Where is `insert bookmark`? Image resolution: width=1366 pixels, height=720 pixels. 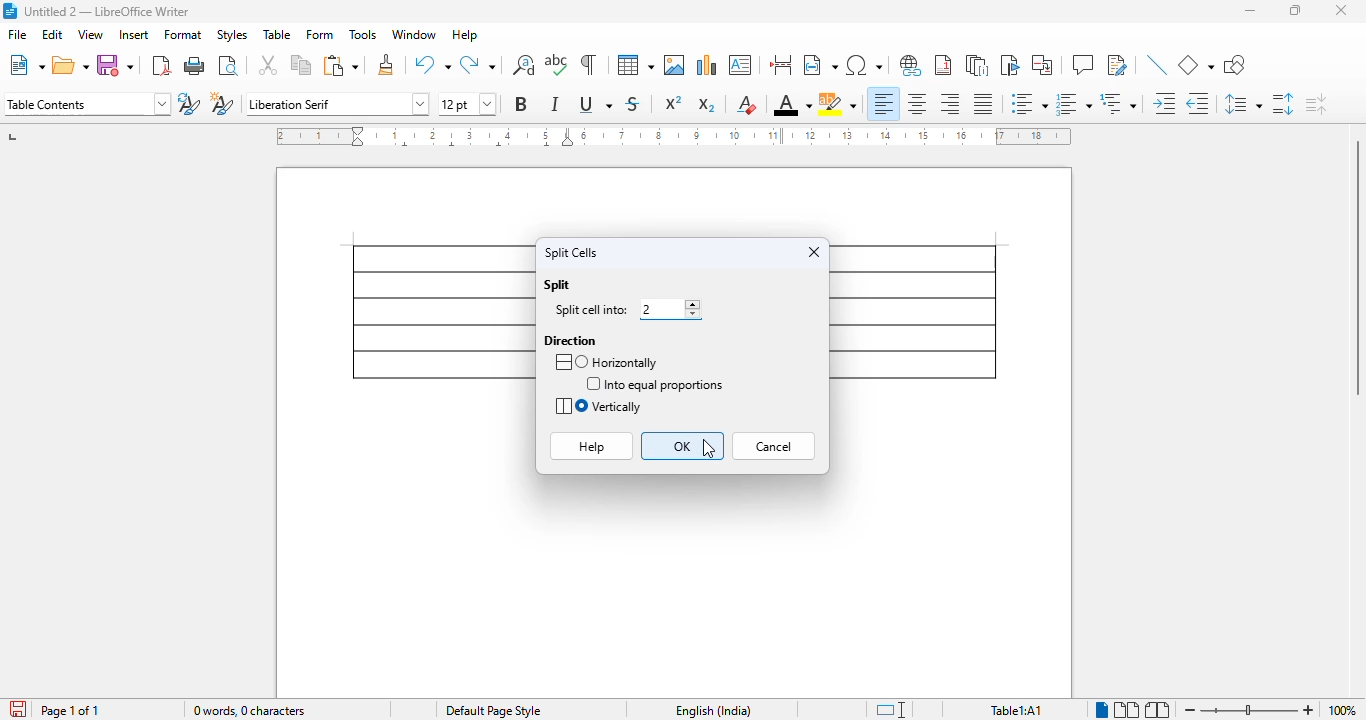
insert bookmark is located at coordinates (1011, 65).